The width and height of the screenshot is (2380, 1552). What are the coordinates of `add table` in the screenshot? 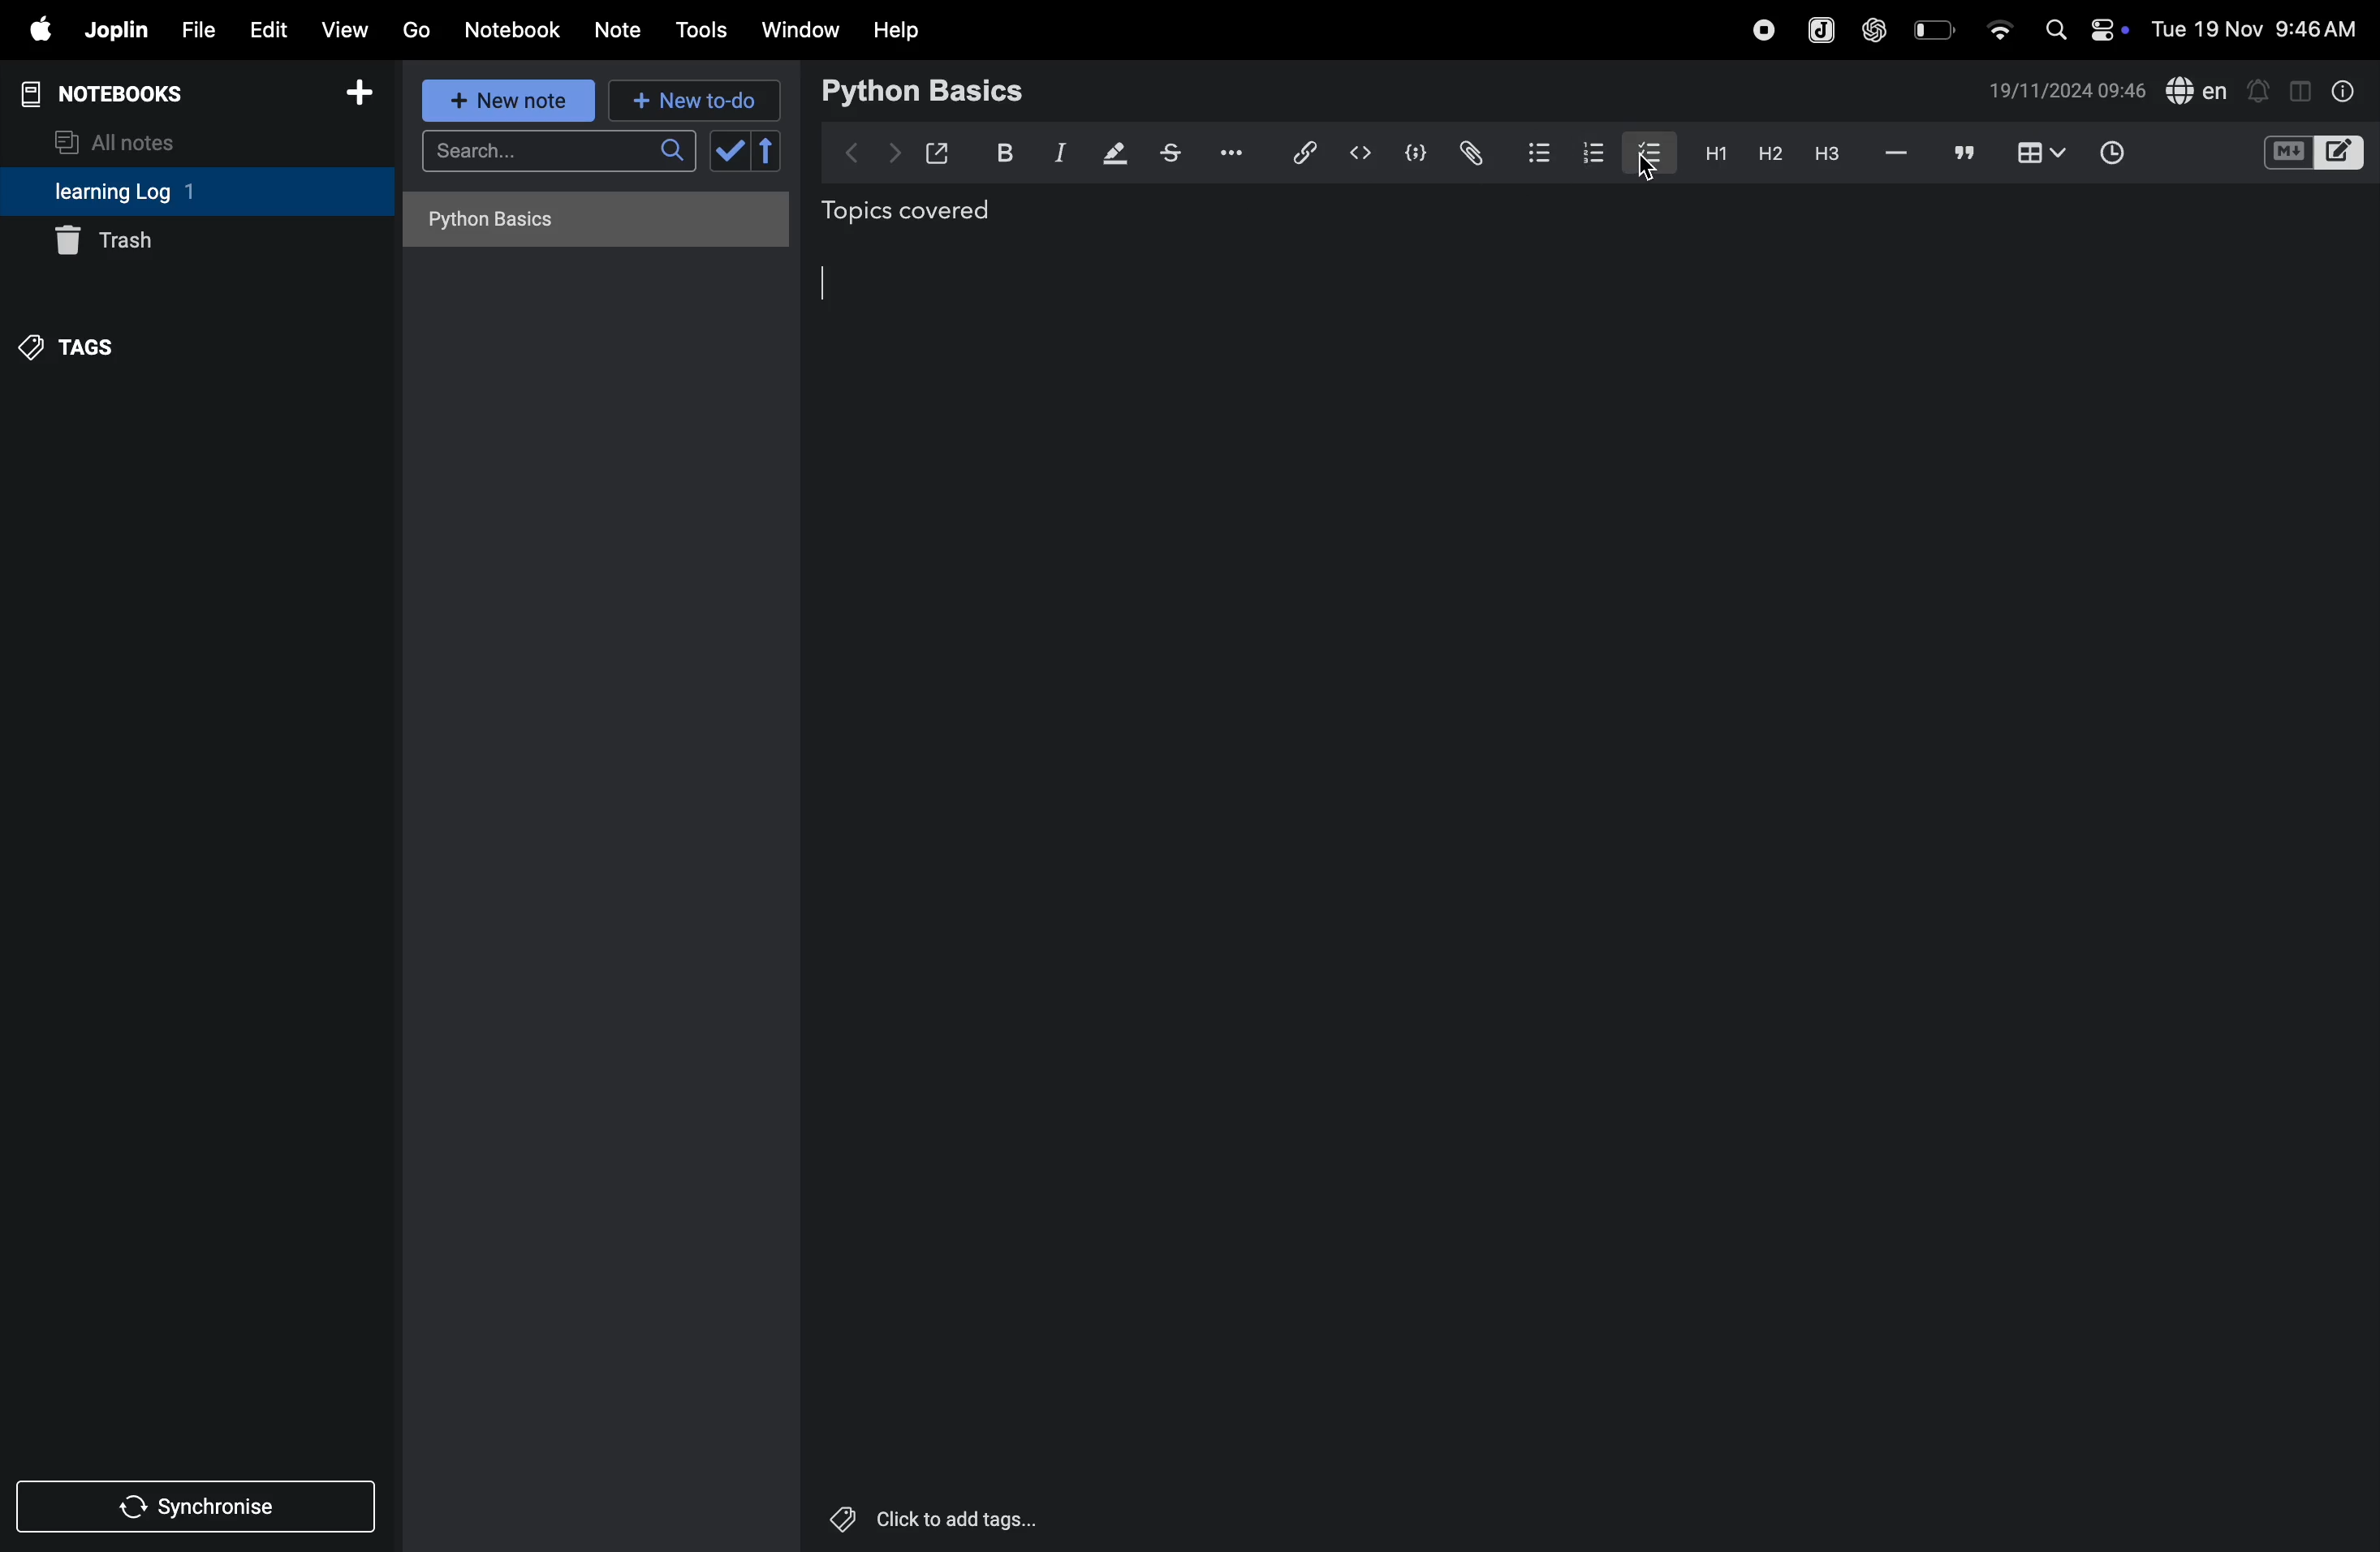 It's located at (2037, 154).